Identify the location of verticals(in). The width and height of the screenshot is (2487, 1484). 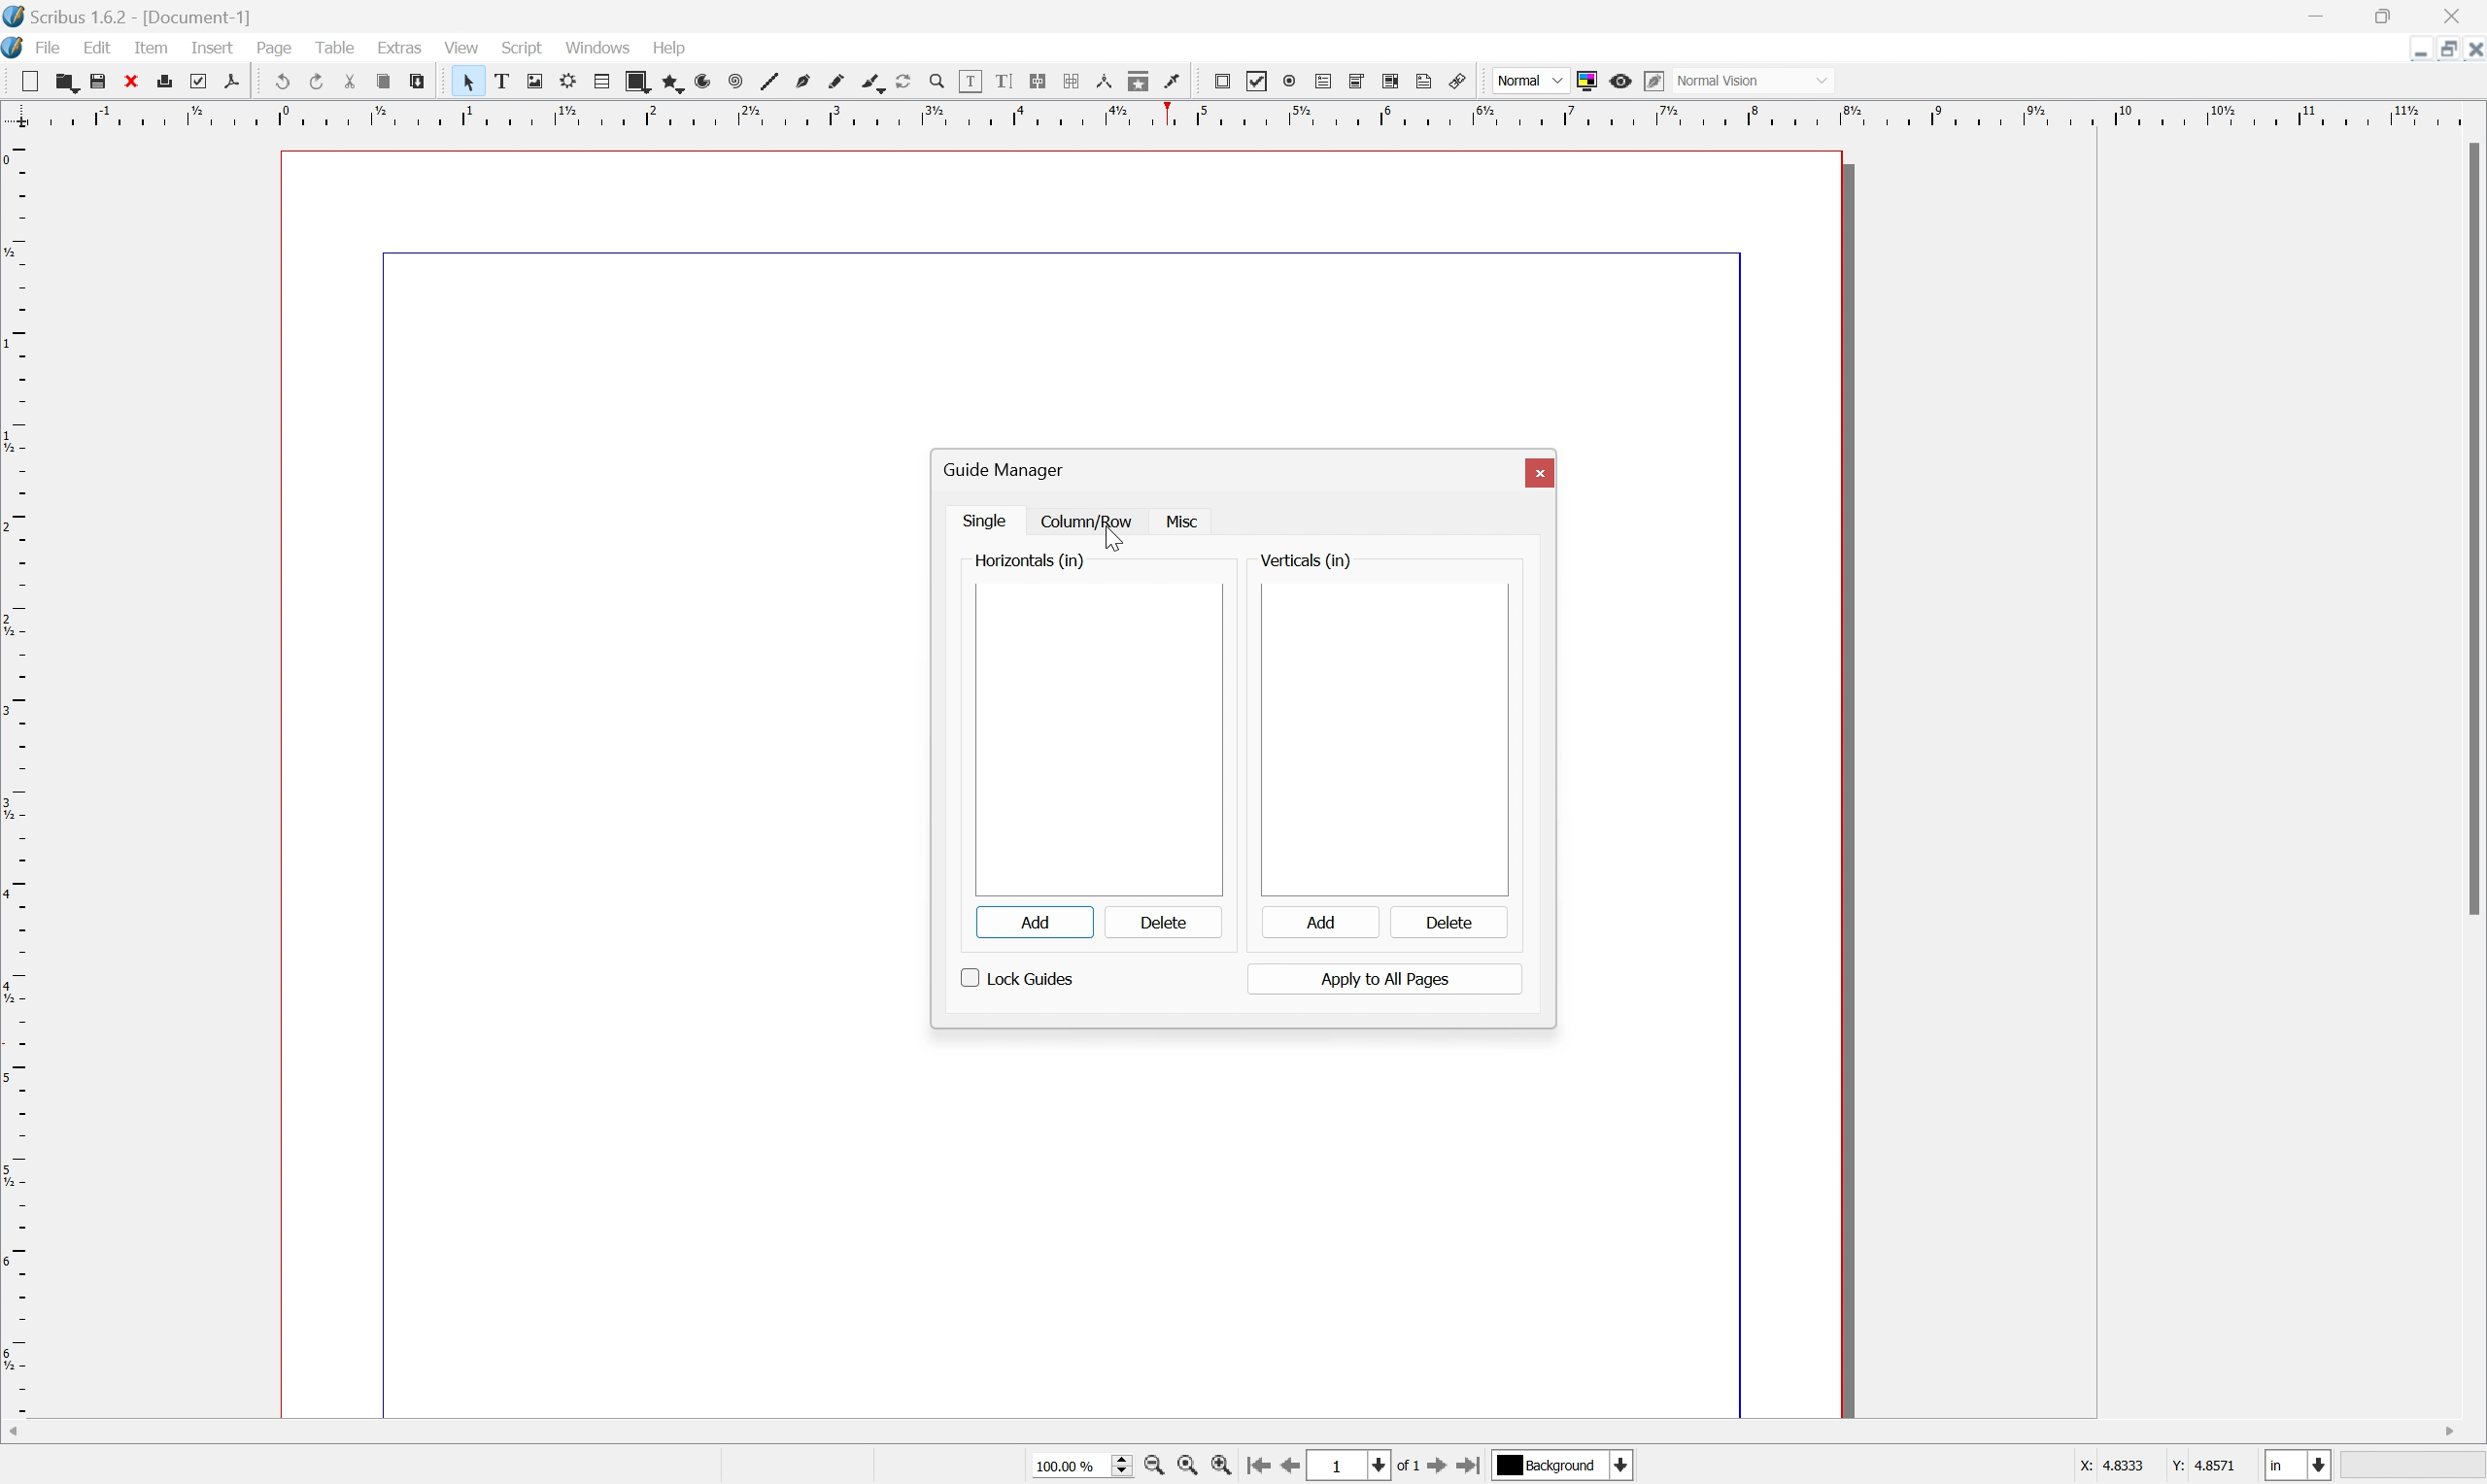
(1301, 559).